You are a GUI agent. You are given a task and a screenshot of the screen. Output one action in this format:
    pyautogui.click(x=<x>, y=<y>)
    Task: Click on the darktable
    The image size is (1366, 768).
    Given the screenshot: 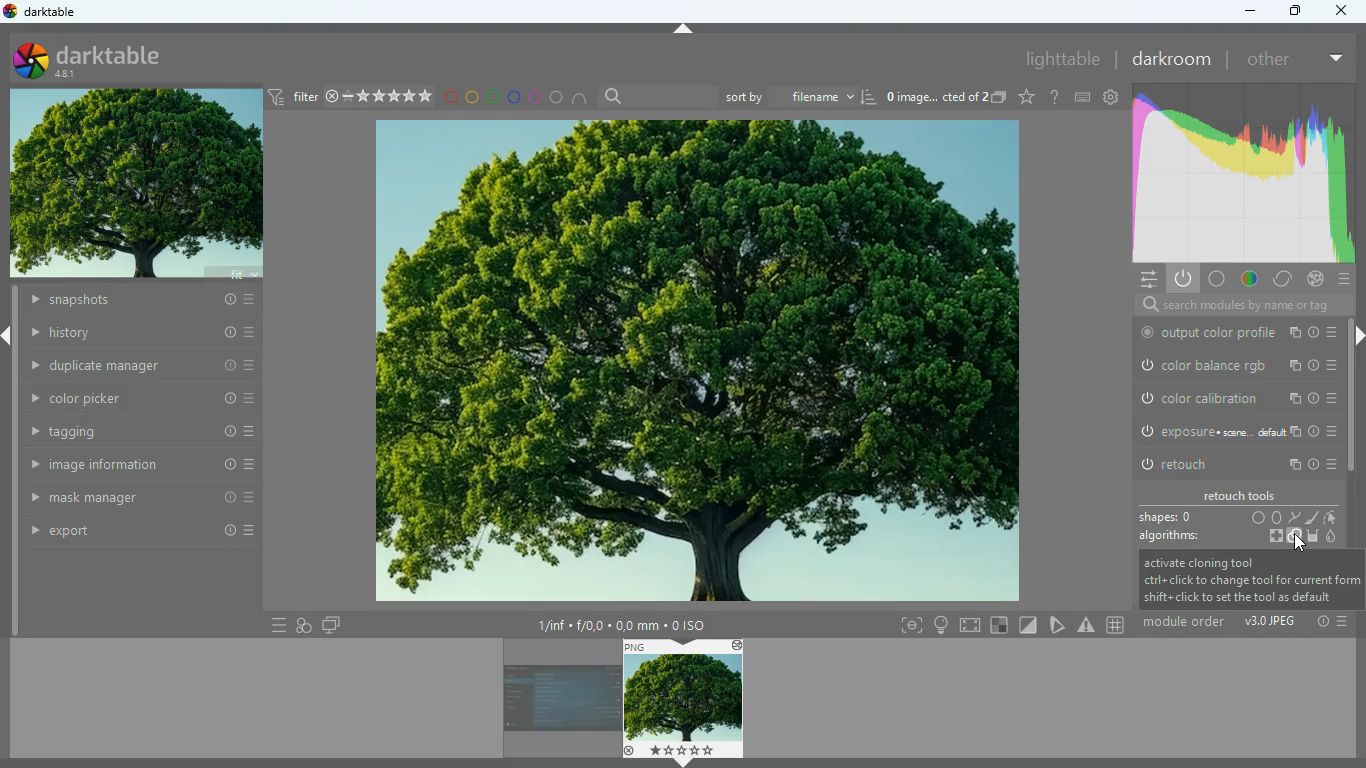 What is the action you would take?
    pyautogui.click(x=94, y=59)
    